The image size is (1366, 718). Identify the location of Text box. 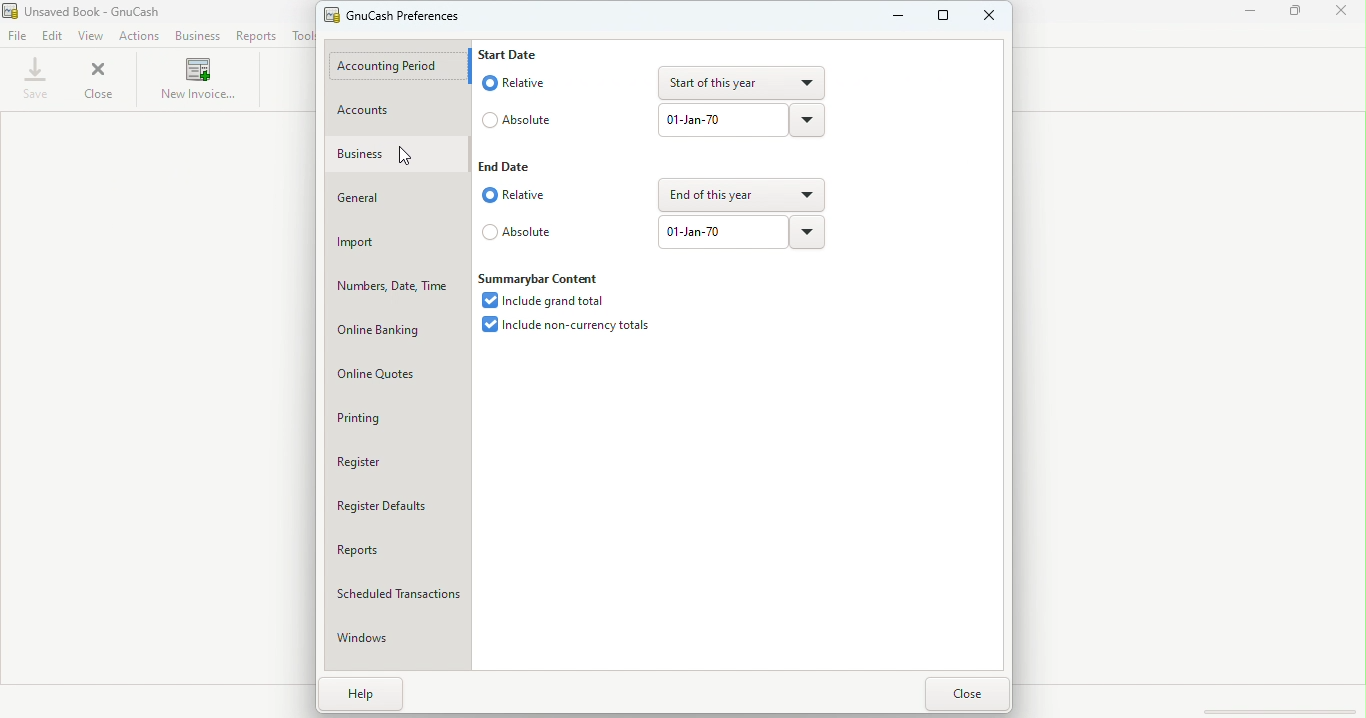
(719, 231).